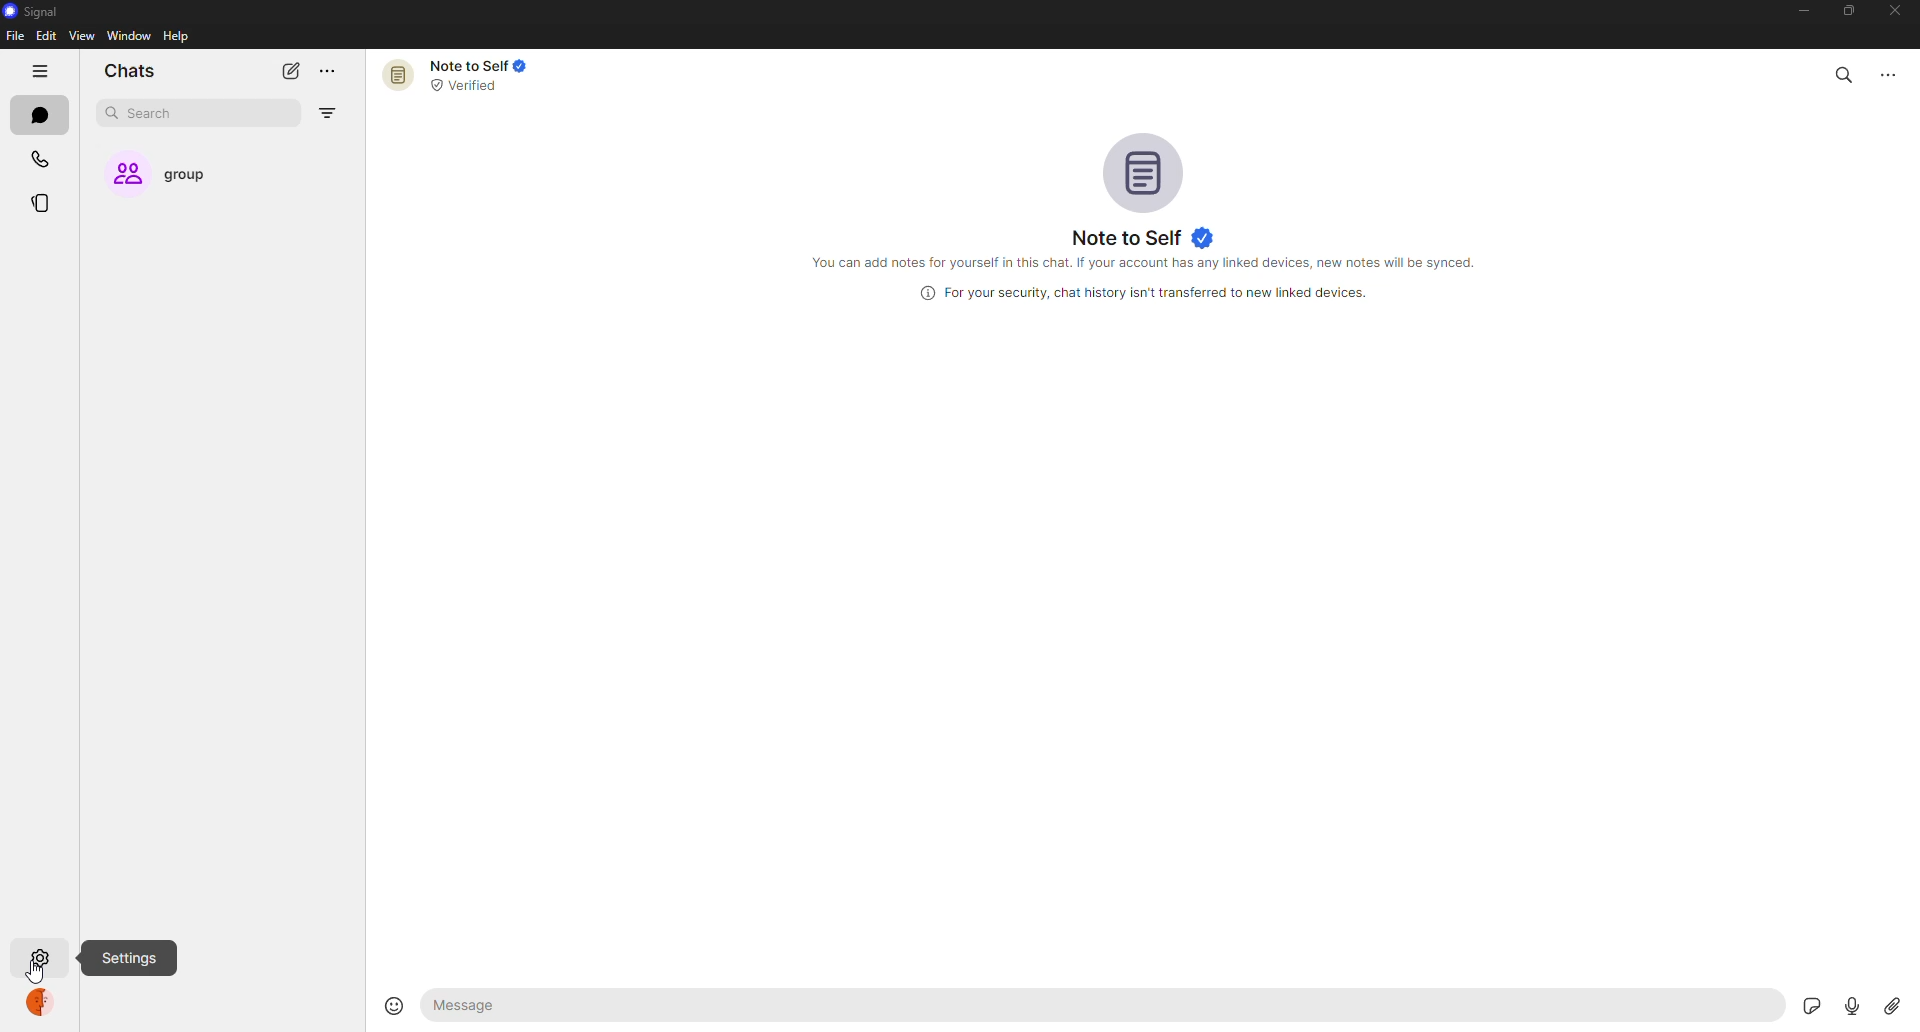 This screenshot has height=1032, width=1920. Describe the element at coordinates (39, 958) in the screenshot. I see `settings` at that location.